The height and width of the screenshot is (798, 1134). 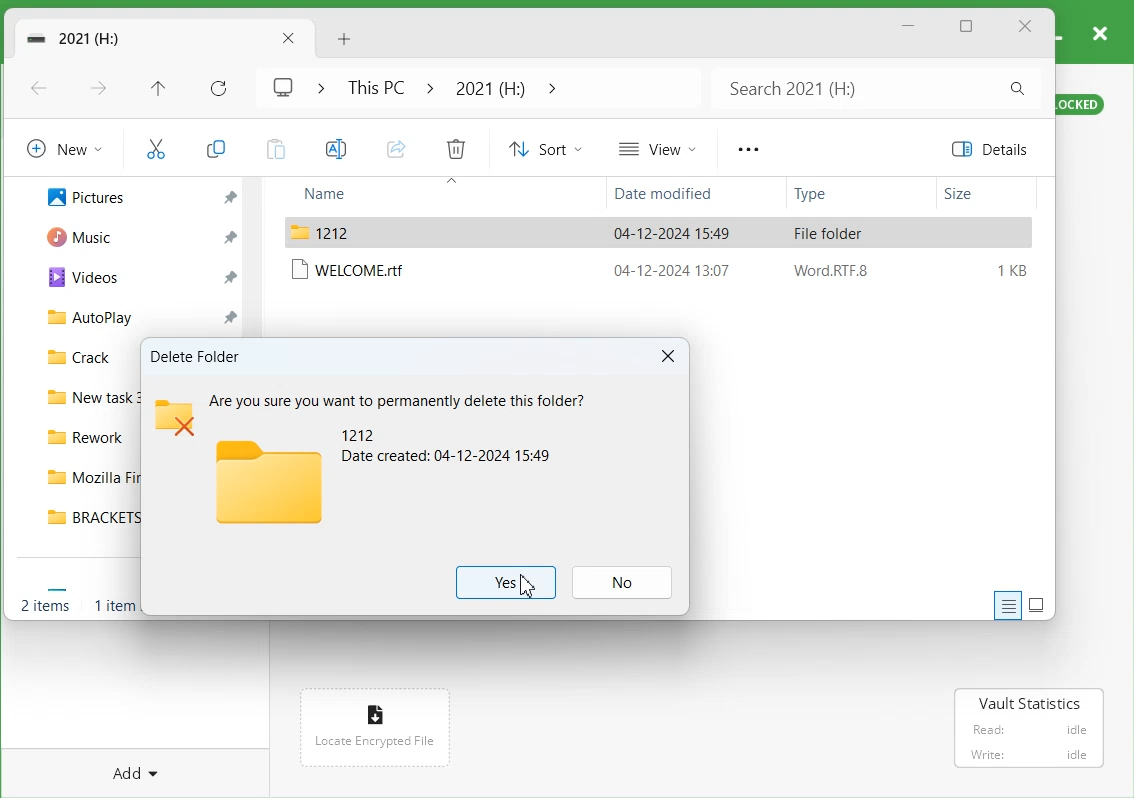 What do you see at coordinates (1007, 605) in the screenshot?
I see `Display information about each item to the window` at bounding box center [1007, 605].